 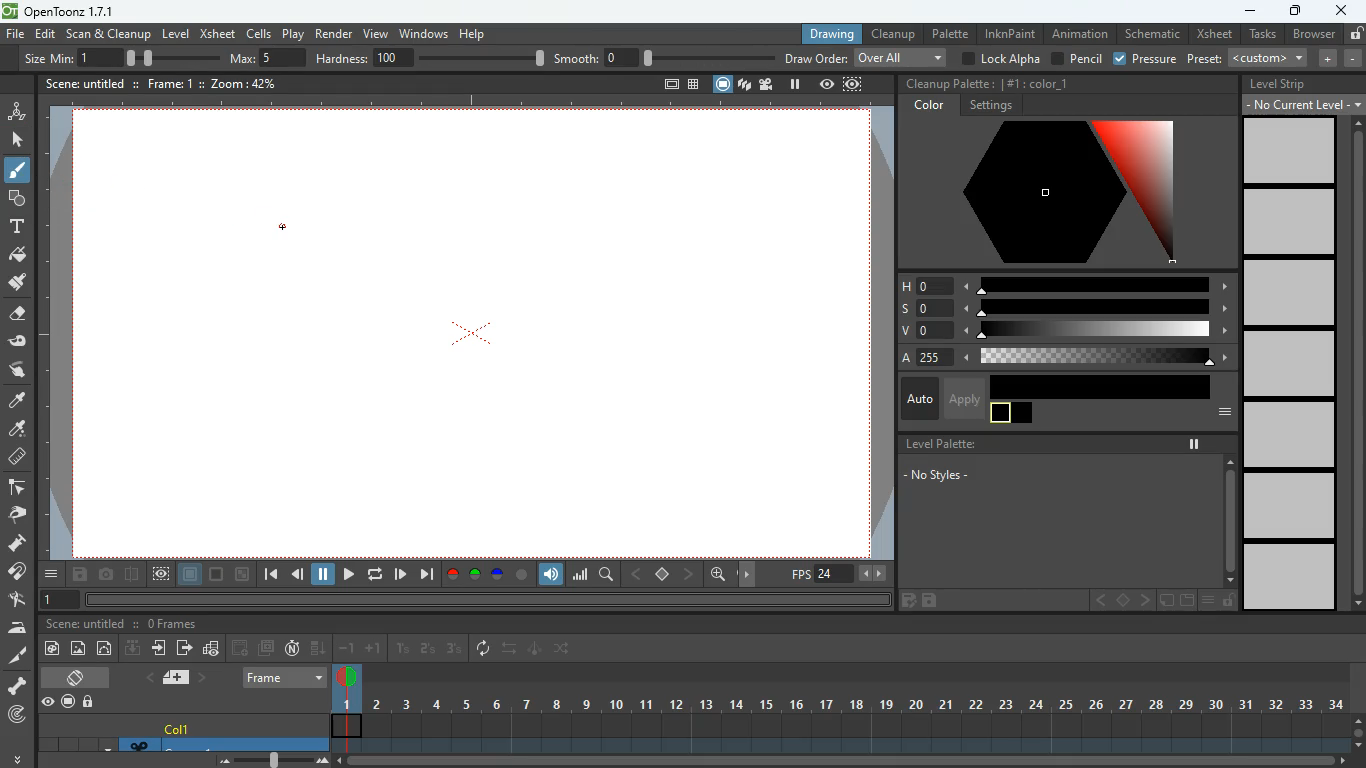 I want to click on color, so click(x=1038, y=82).